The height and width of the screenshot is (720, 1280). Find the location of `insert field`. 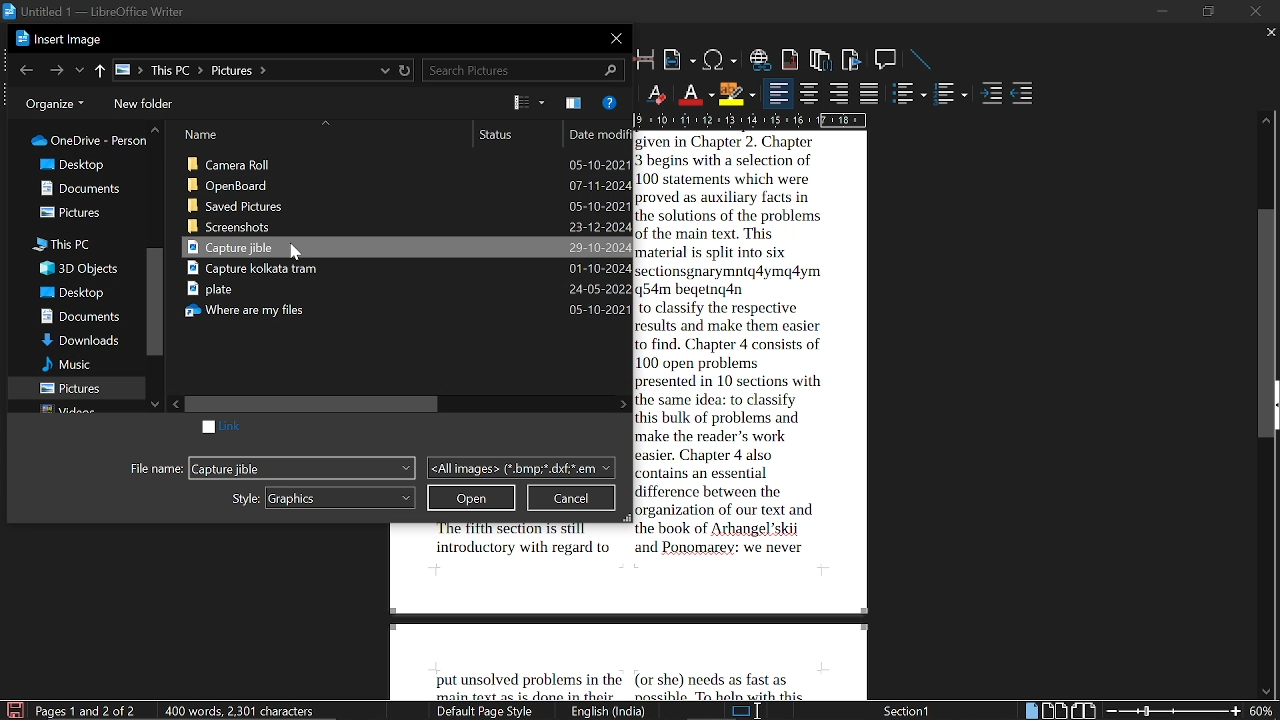

insert field is located at coordinates (680, 59).